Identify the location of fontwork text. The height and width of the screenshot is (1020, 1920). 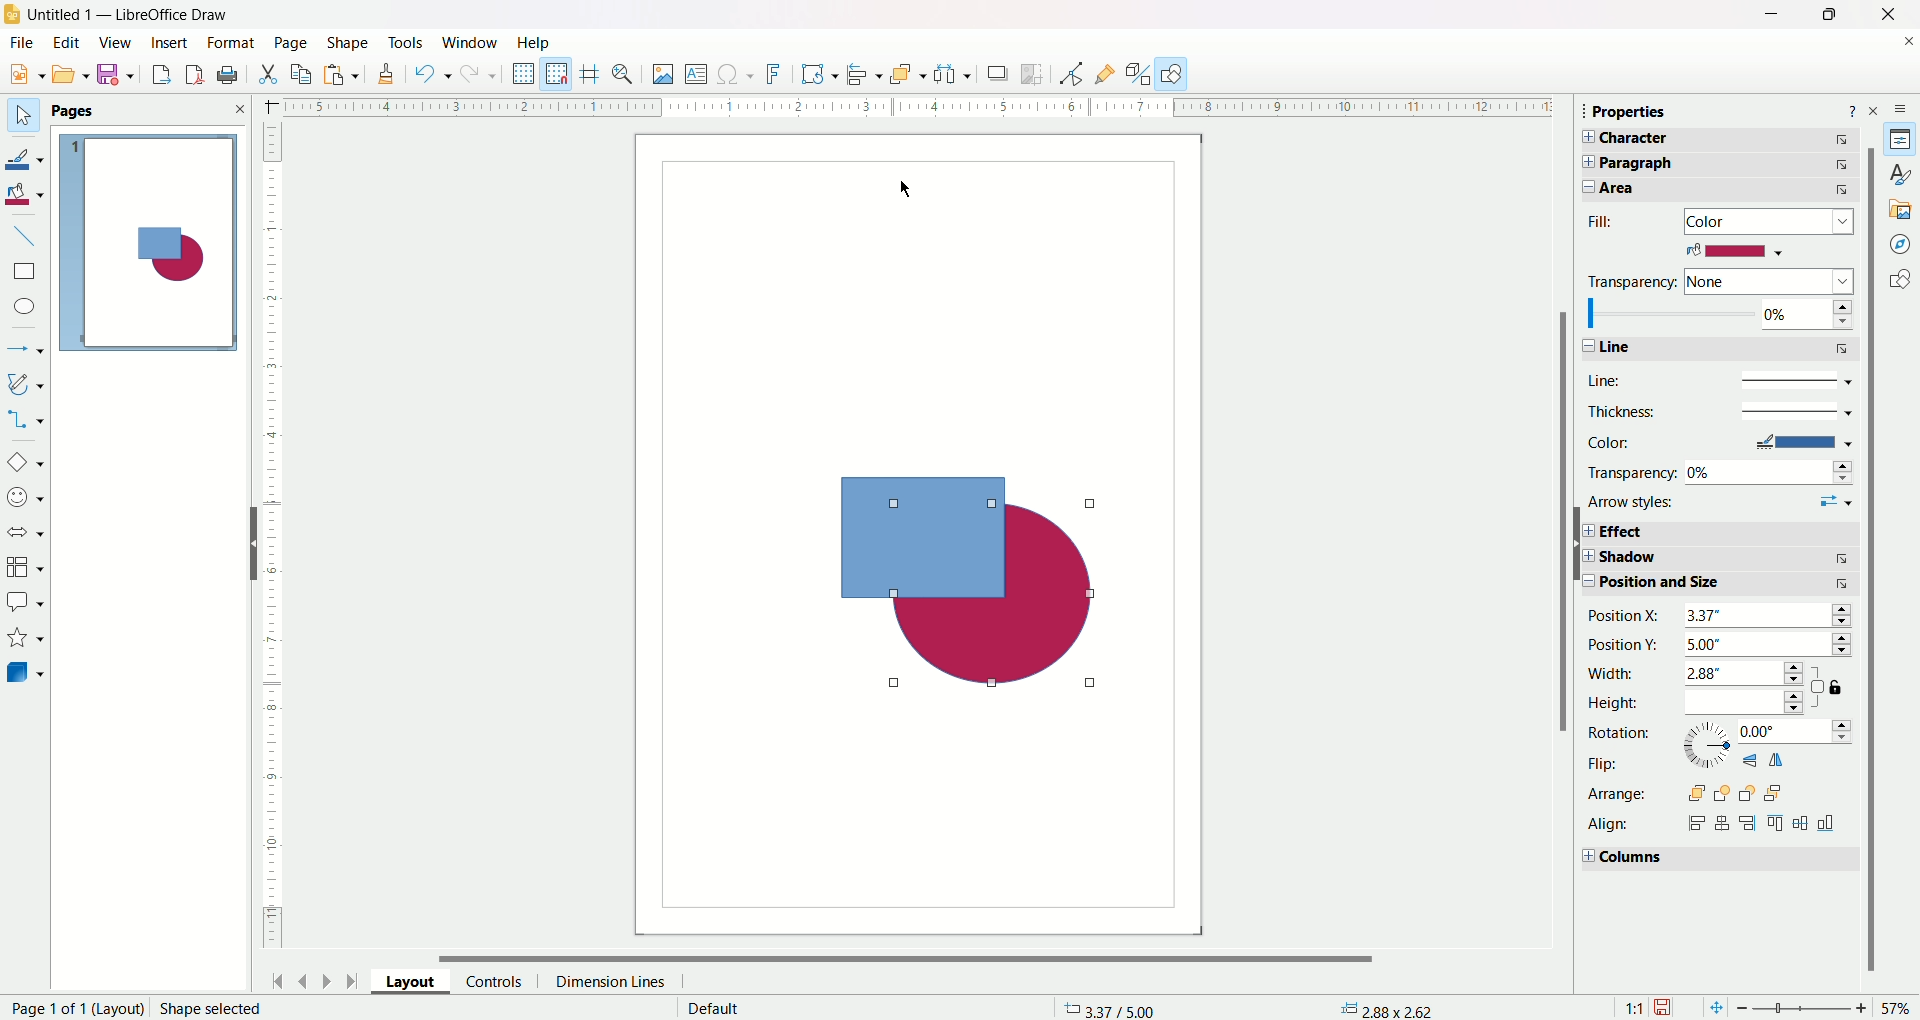
(775, 75).